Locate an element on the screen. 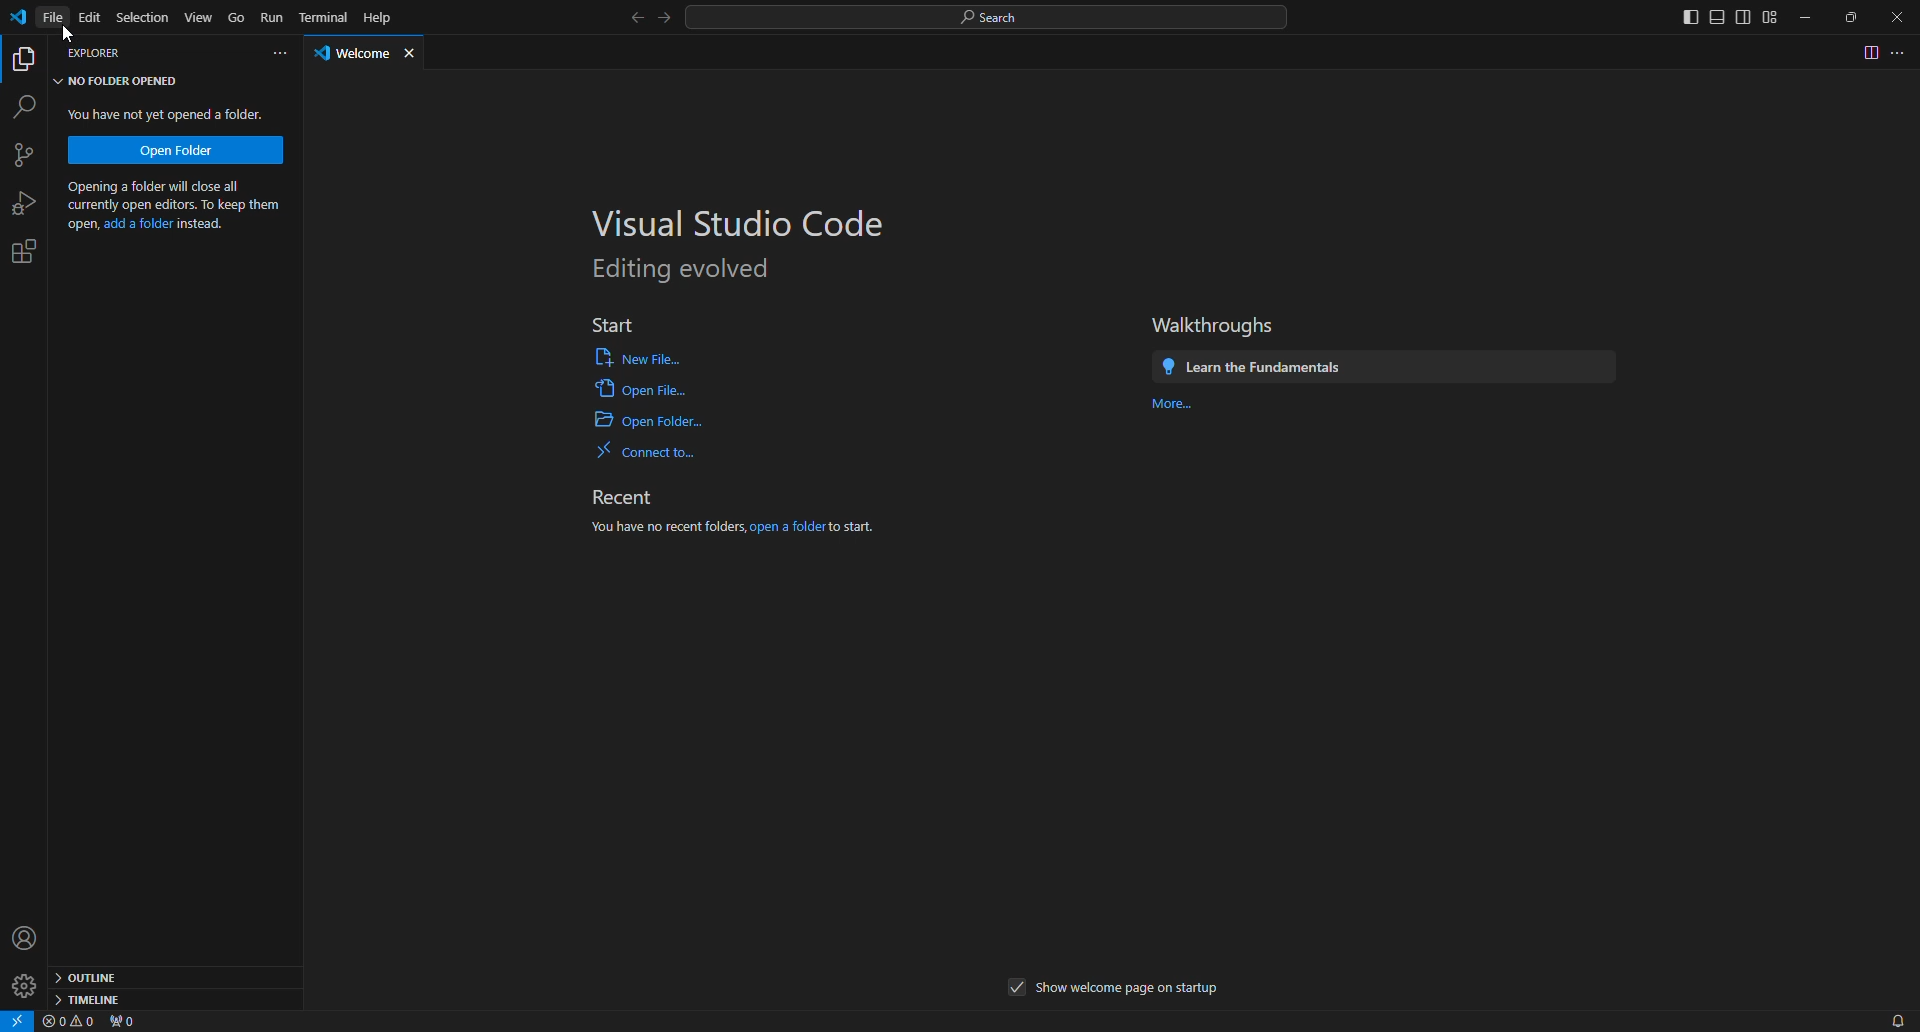 This screenshot has width=1920, height=1032. toggle panel is located at coordinates (1716, 18).